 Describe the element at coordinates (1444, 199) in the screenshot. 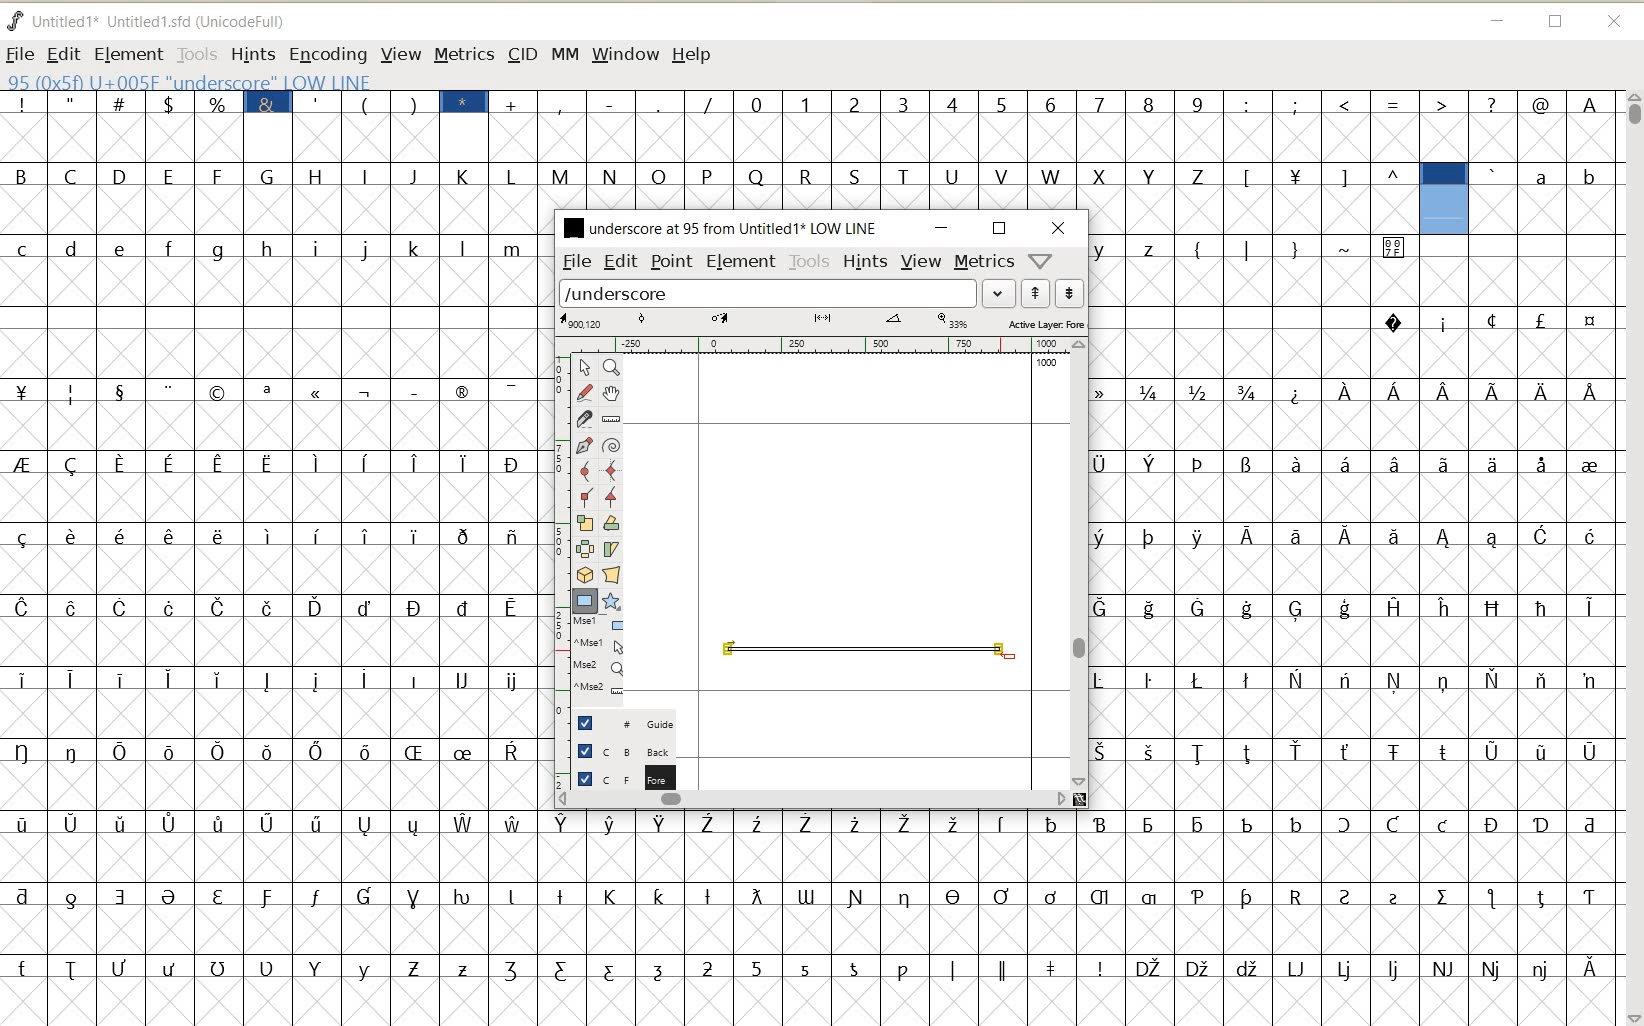

I see `glyph selected` at that location.